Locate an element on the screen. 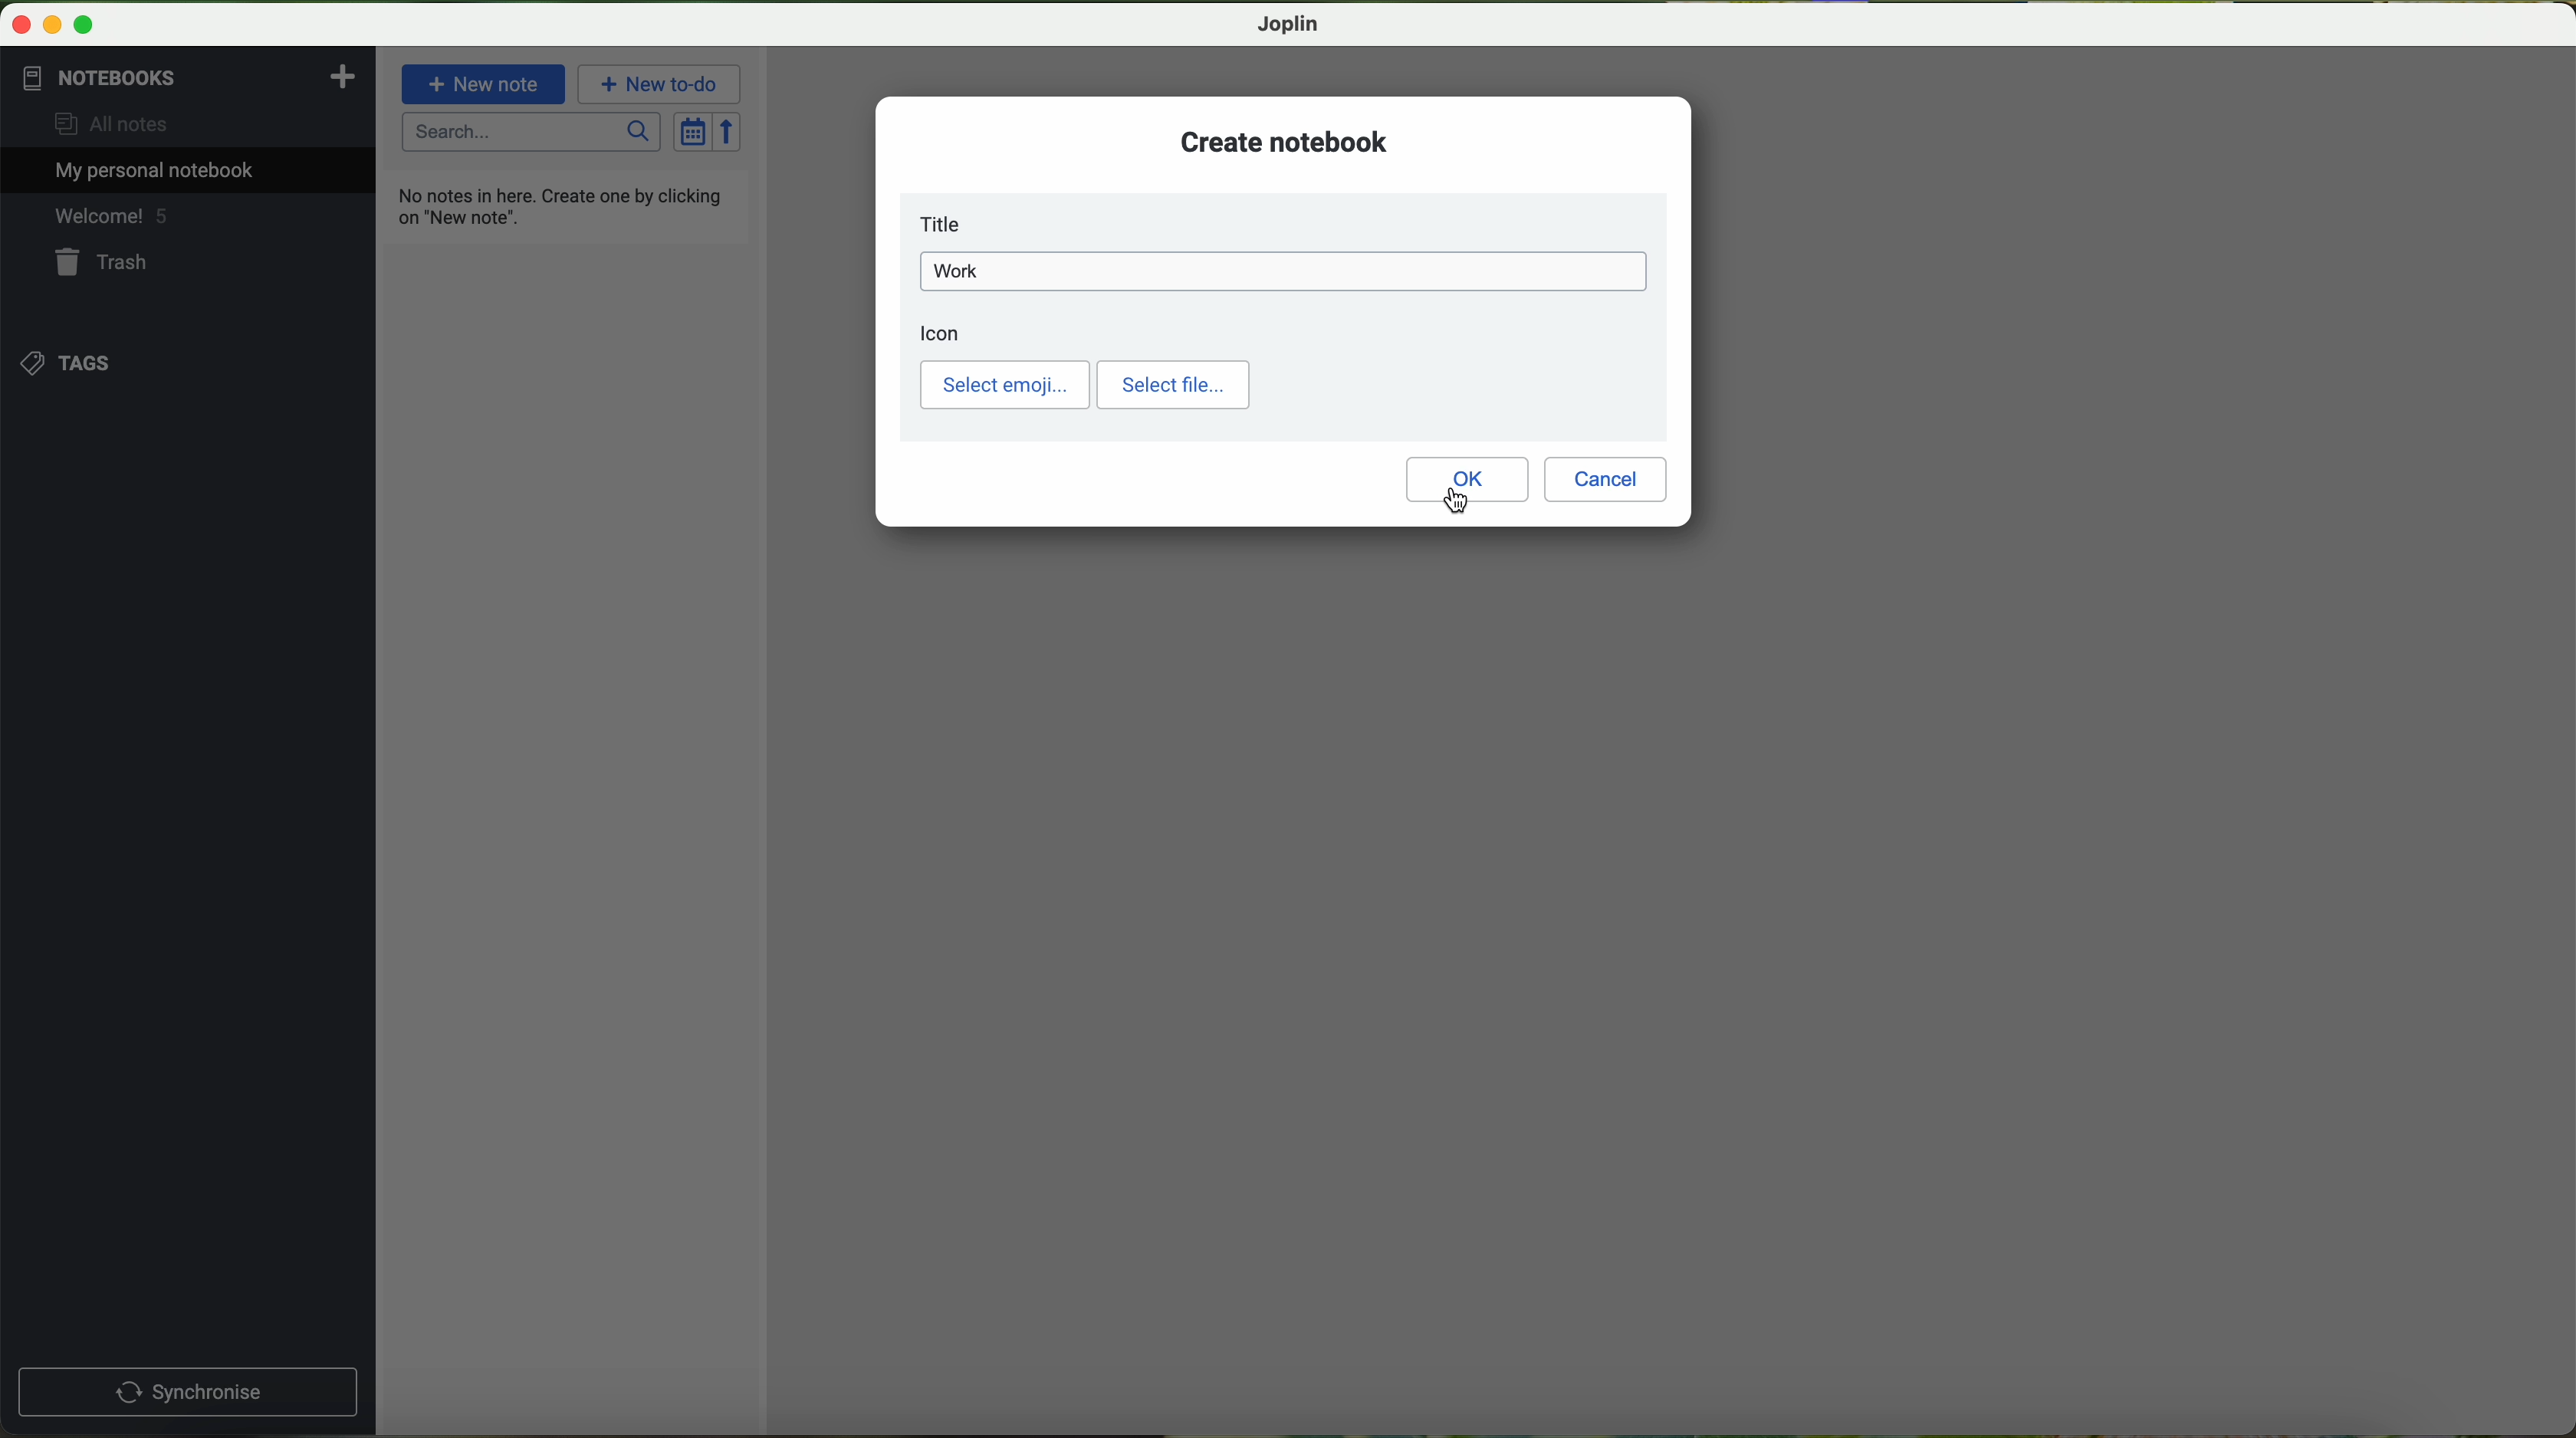 Image resolution: width=2576 pixels, height=1438 pixels. maximize is located at coordinates (84, 26).